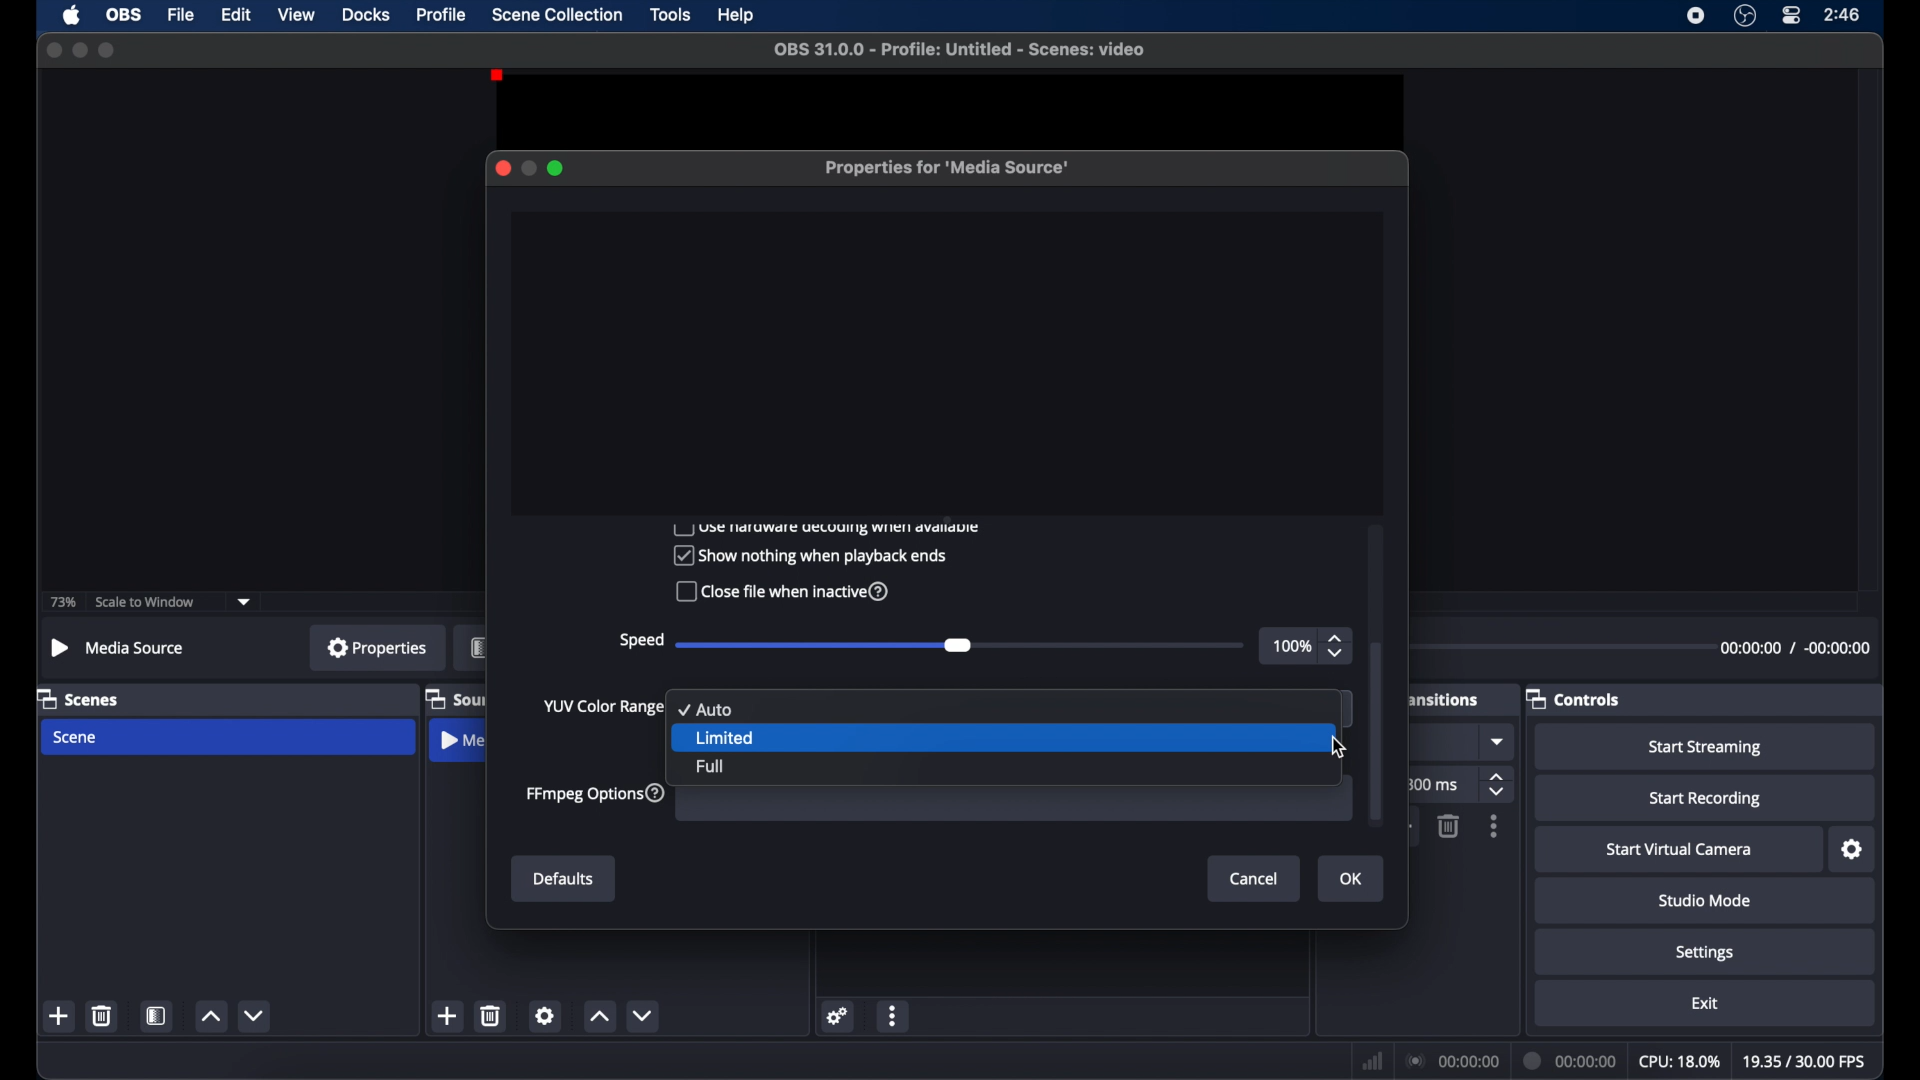 The height and width of the screenshot is (1080, 1920). Describe the element at coordinates (1802, 1061) in the screenshot. I see `fps` at that location.